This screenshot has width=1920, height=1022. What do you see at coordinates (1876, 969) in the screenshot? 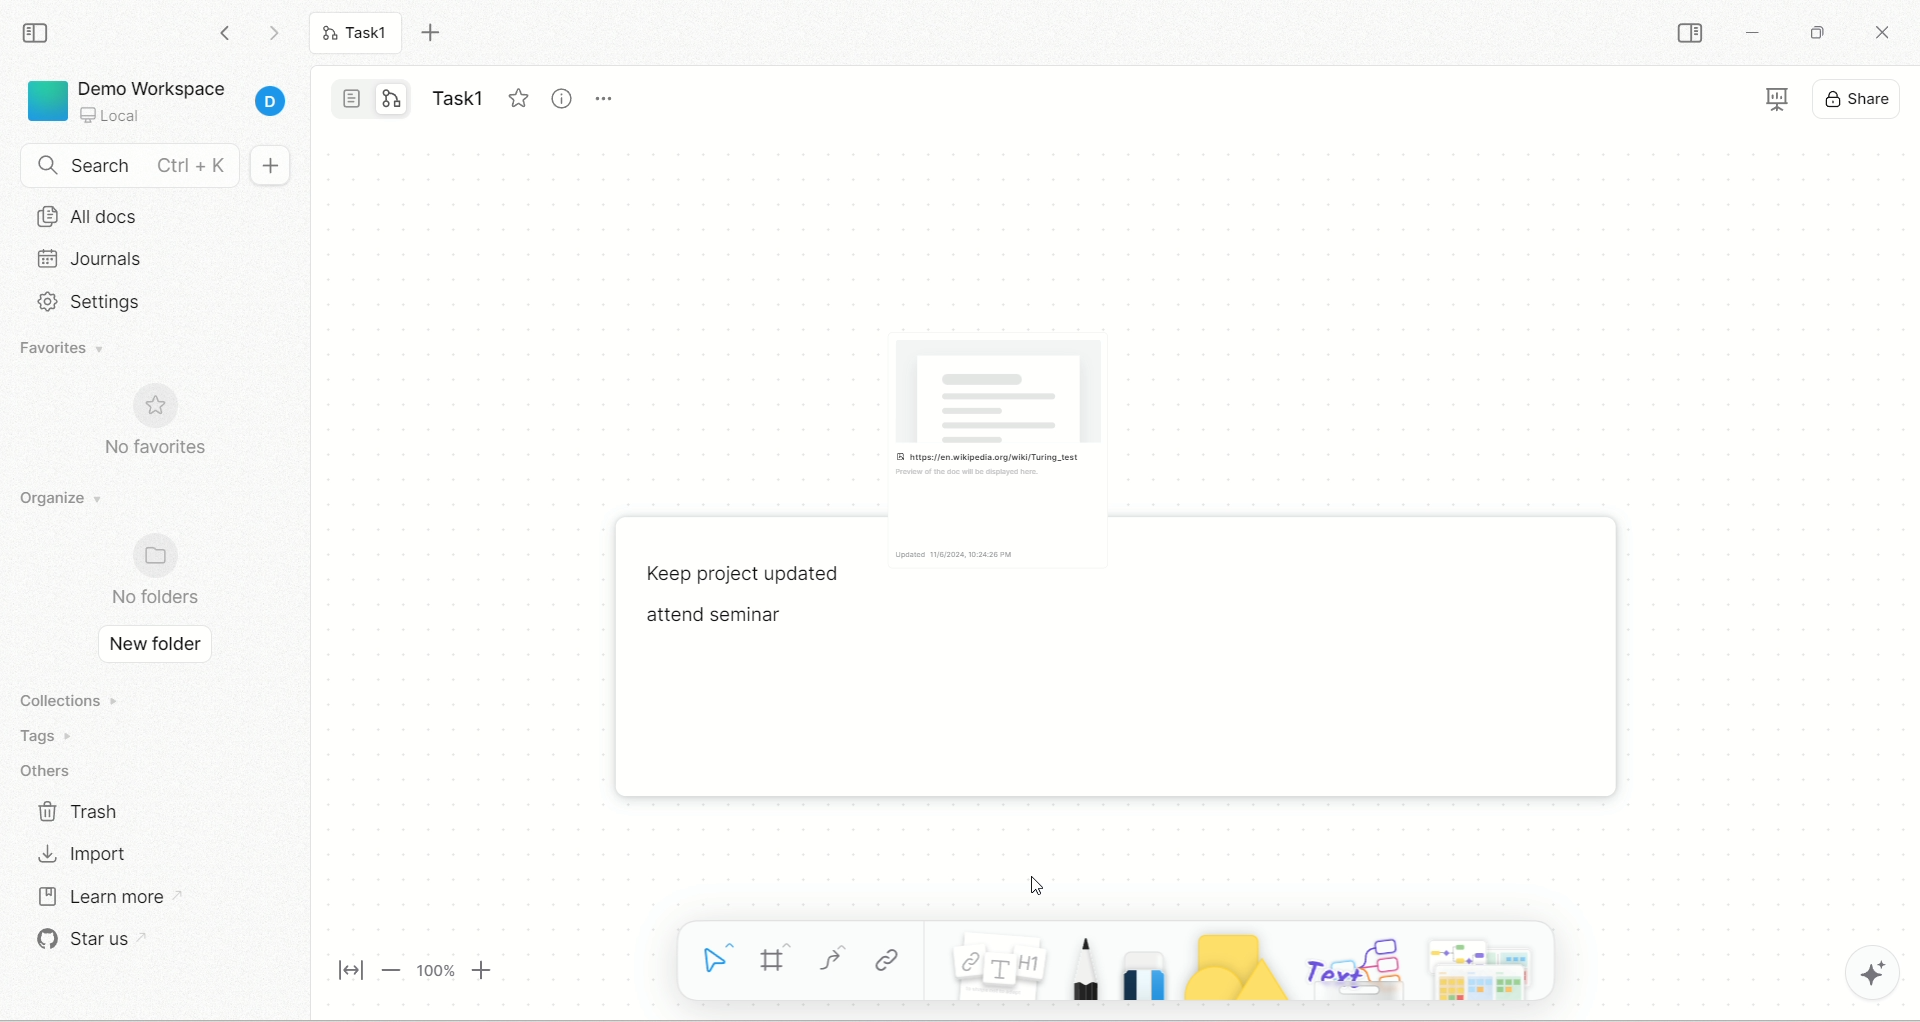
I see `AFFiNE AI` at bounding box center [1876, 969].